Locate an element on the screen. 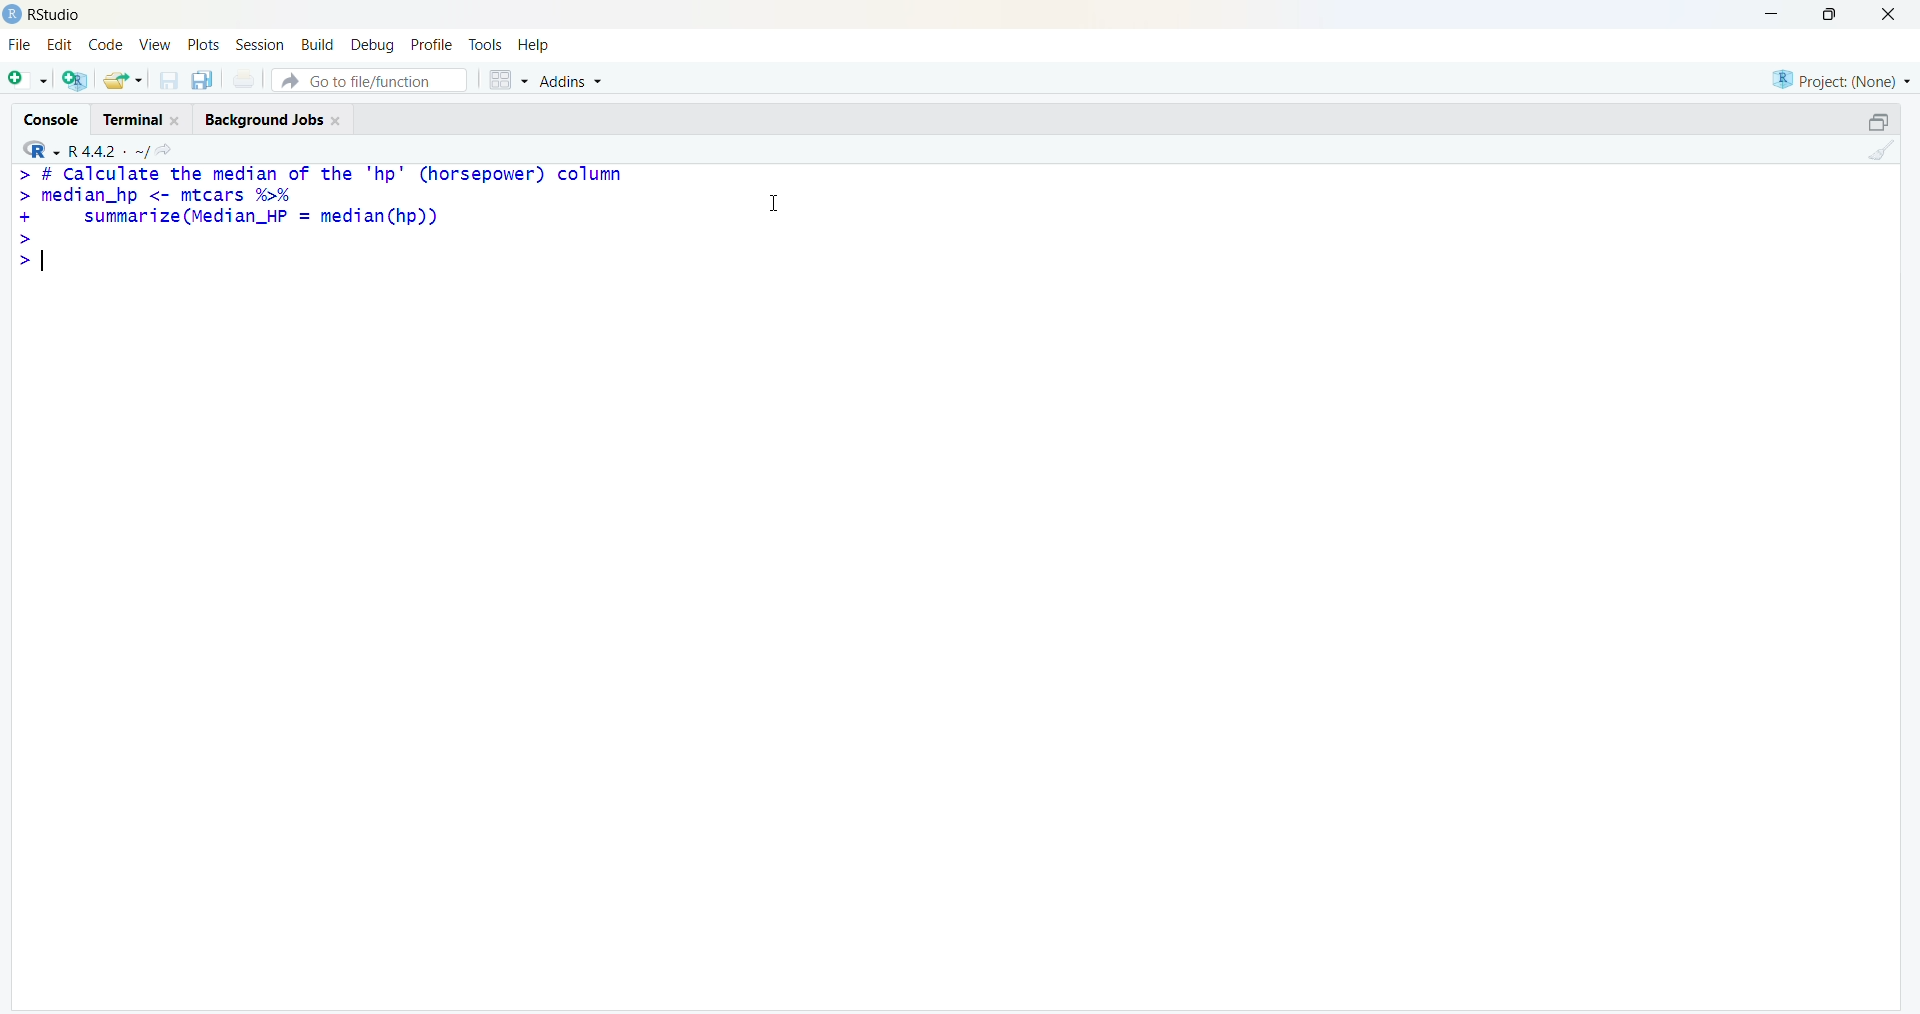 The width and height of the screenshot is (1920, 1014). R is located at coordinates (40, 149).